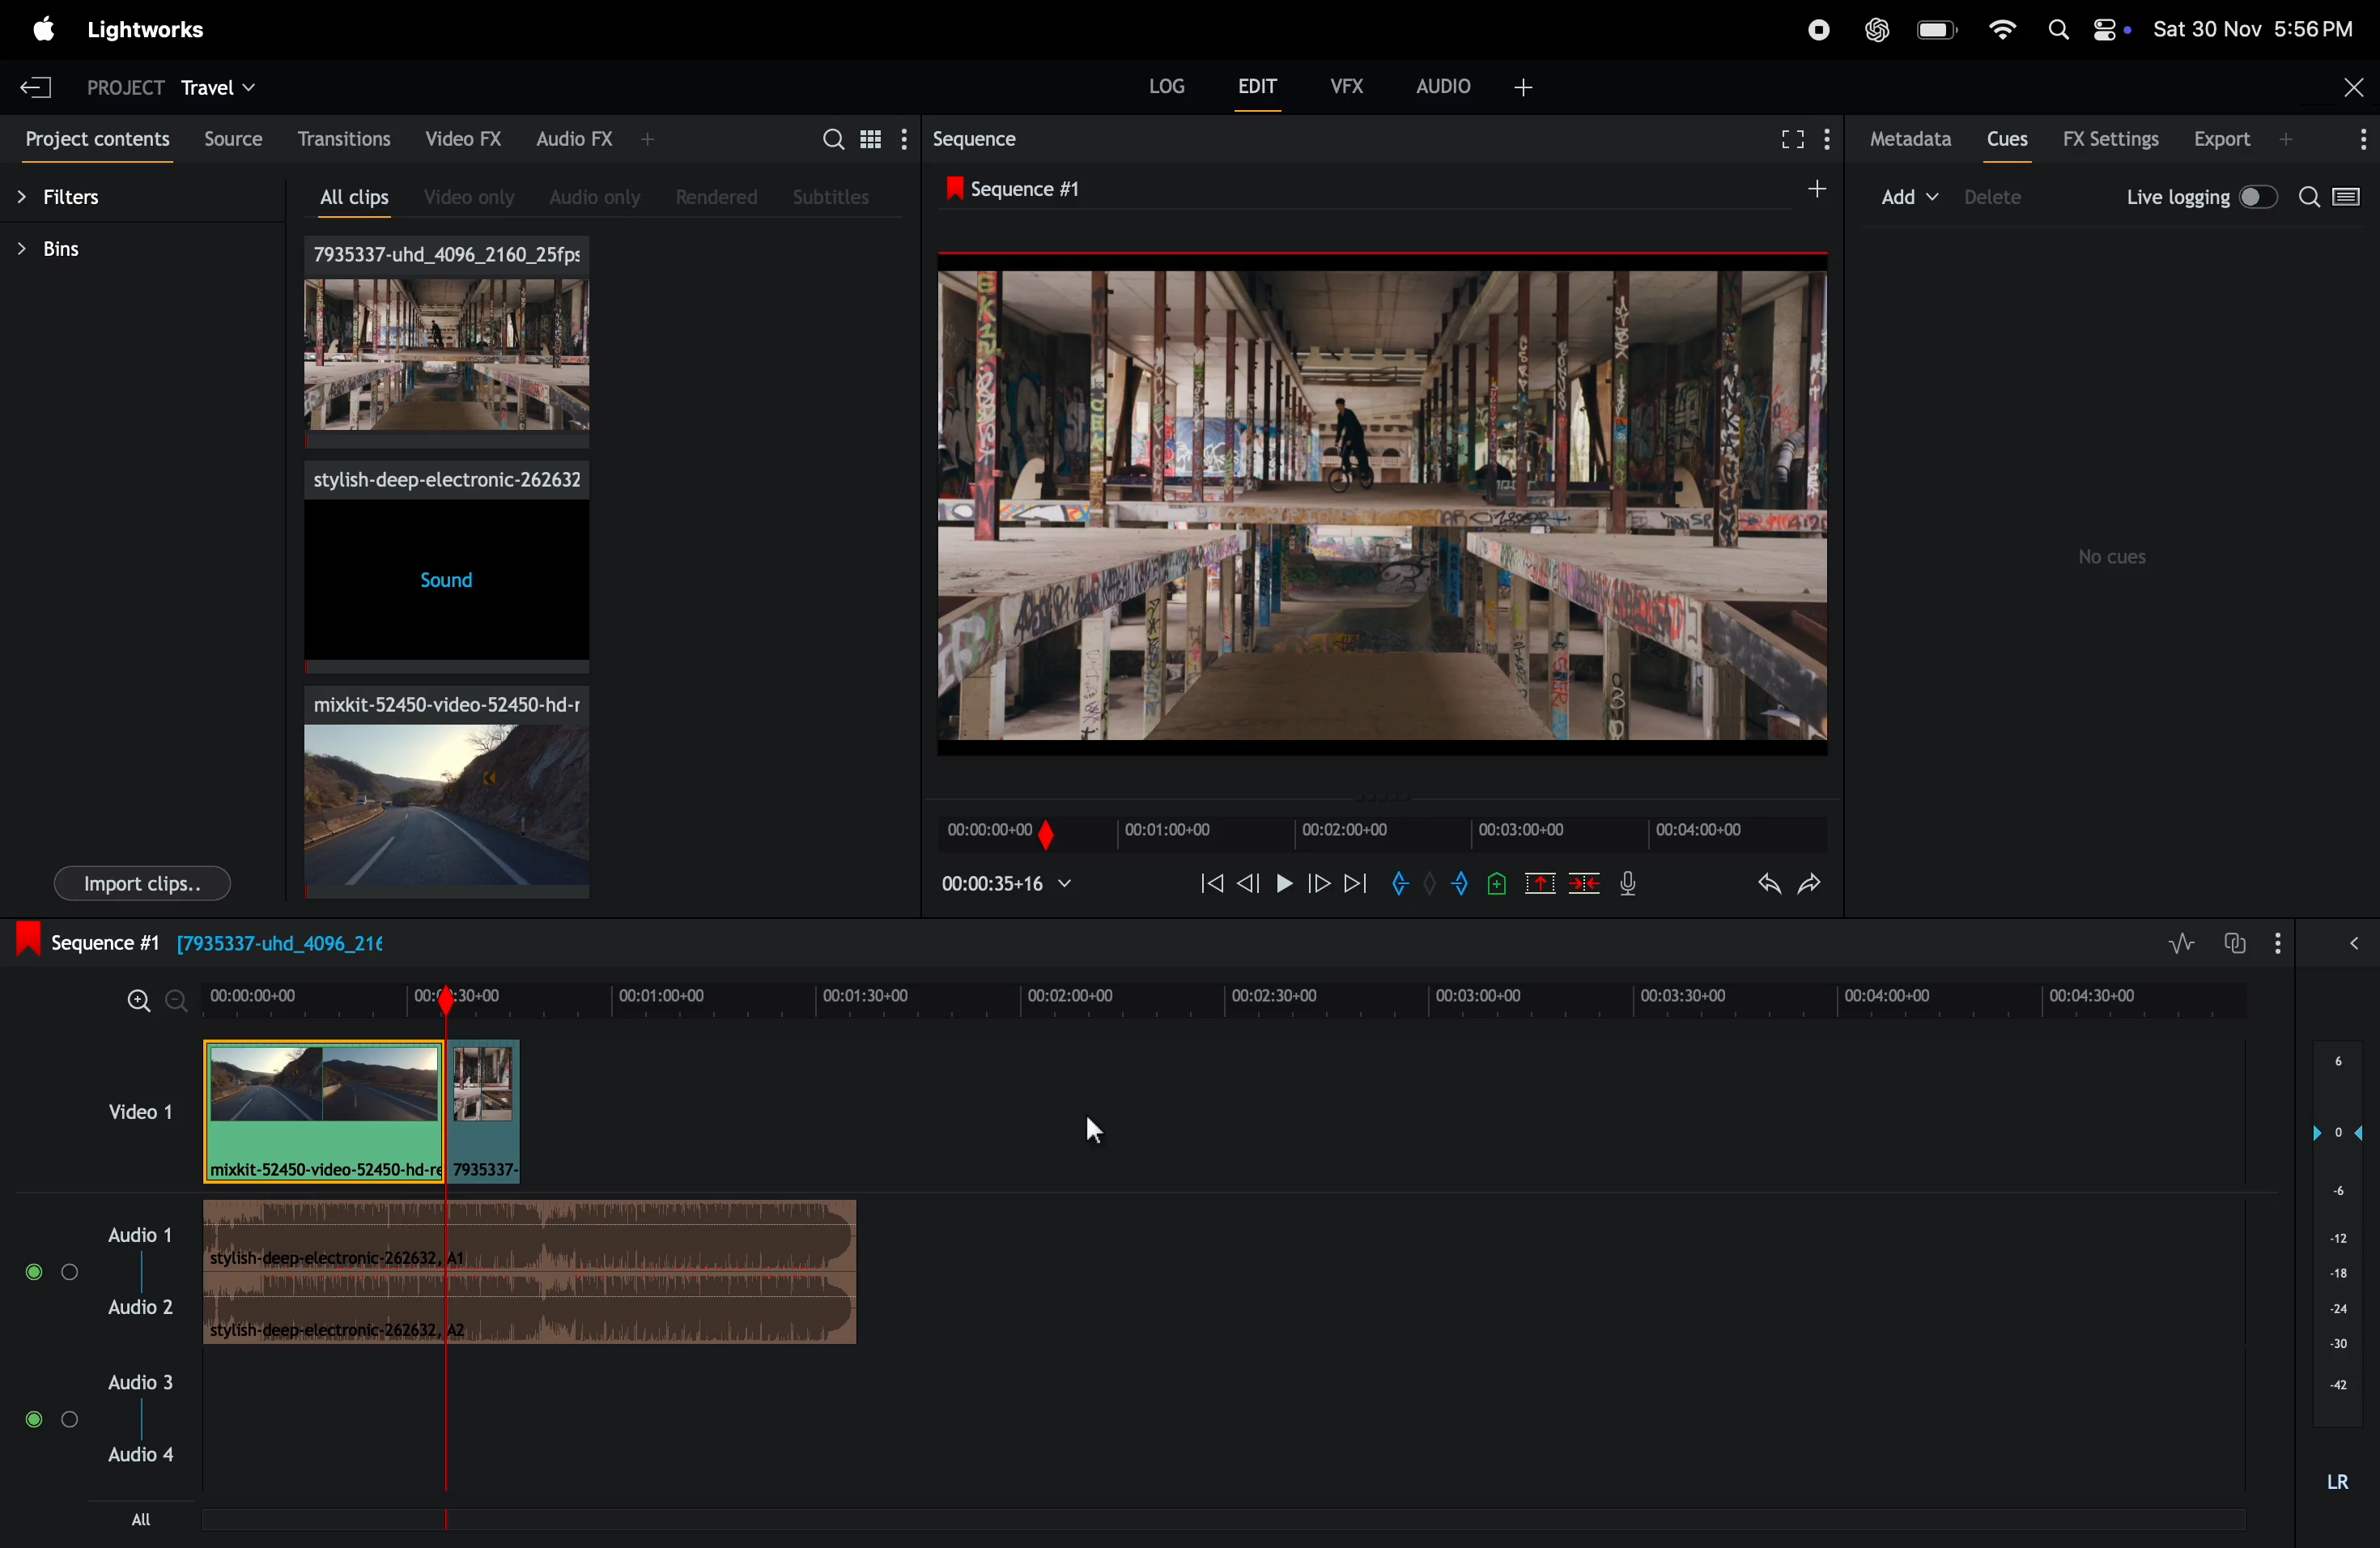  What do you see at coordinates (485, 1113) in the screenshot?
I see `added clip` at bounding box center [485, 1113].